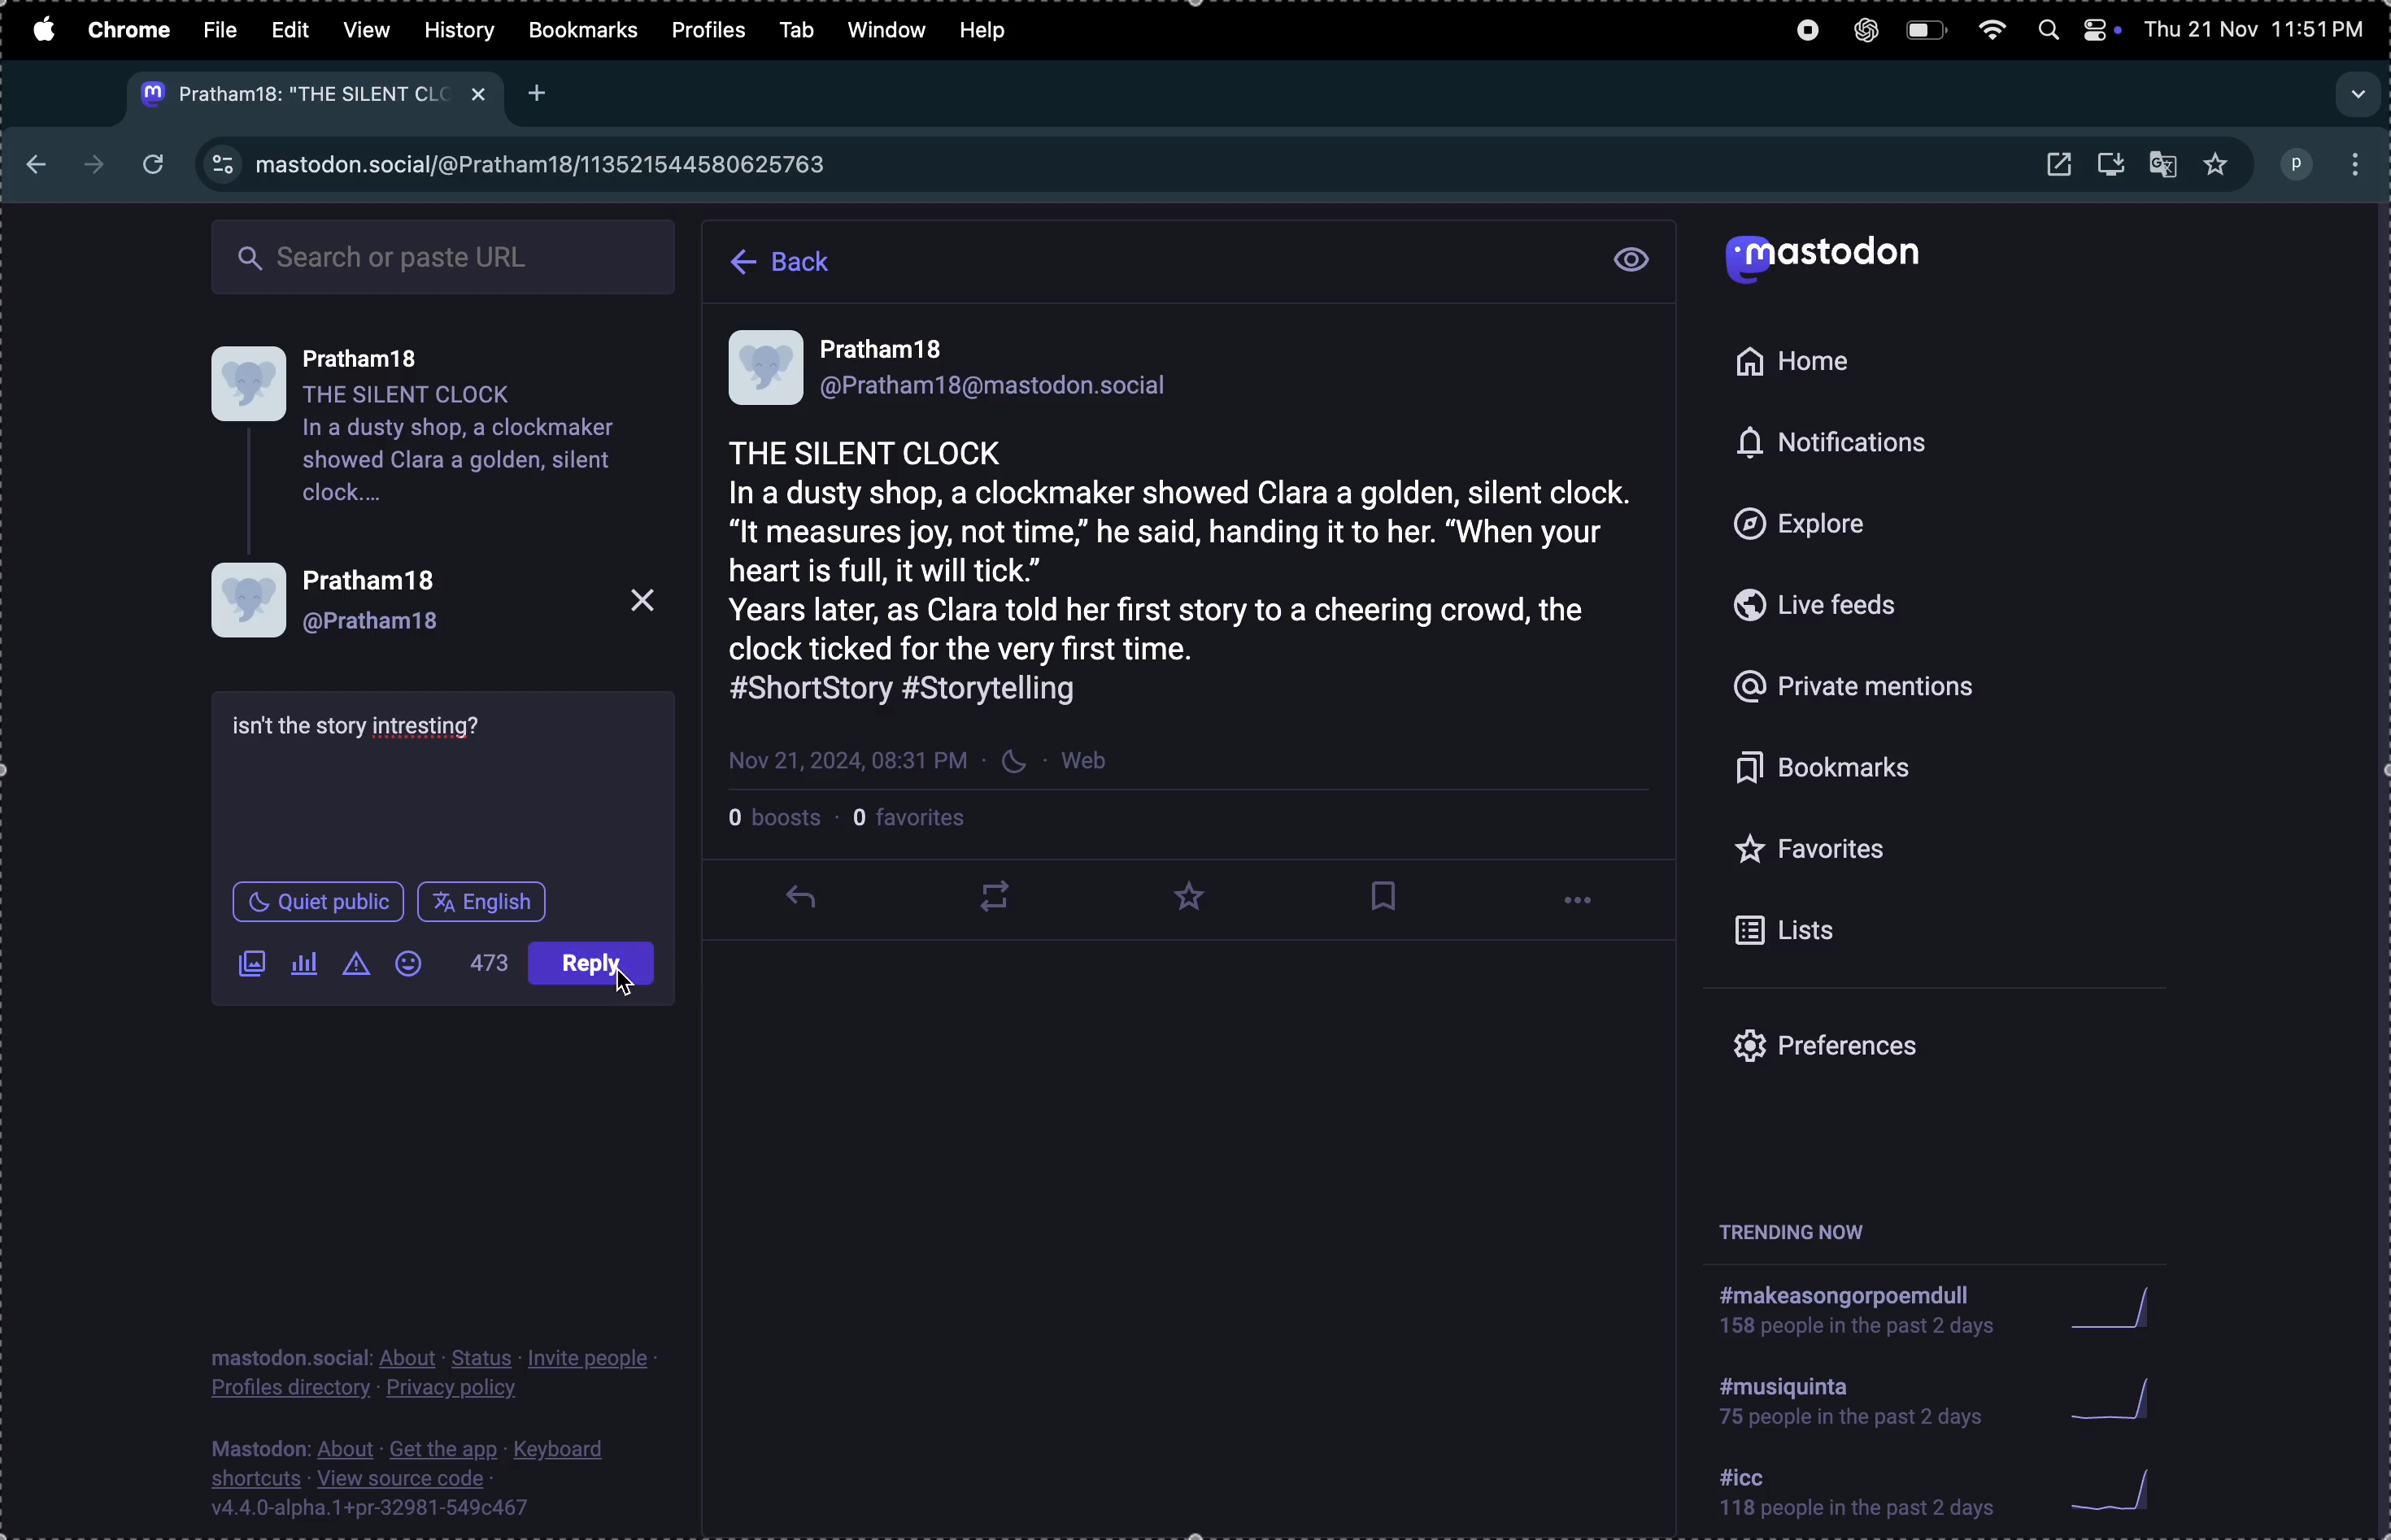 The image size is (2391, 1540). What do you see at coordinates (1631, 260) in the screenshot?
I see `view` at bounding box center [1631, 260].